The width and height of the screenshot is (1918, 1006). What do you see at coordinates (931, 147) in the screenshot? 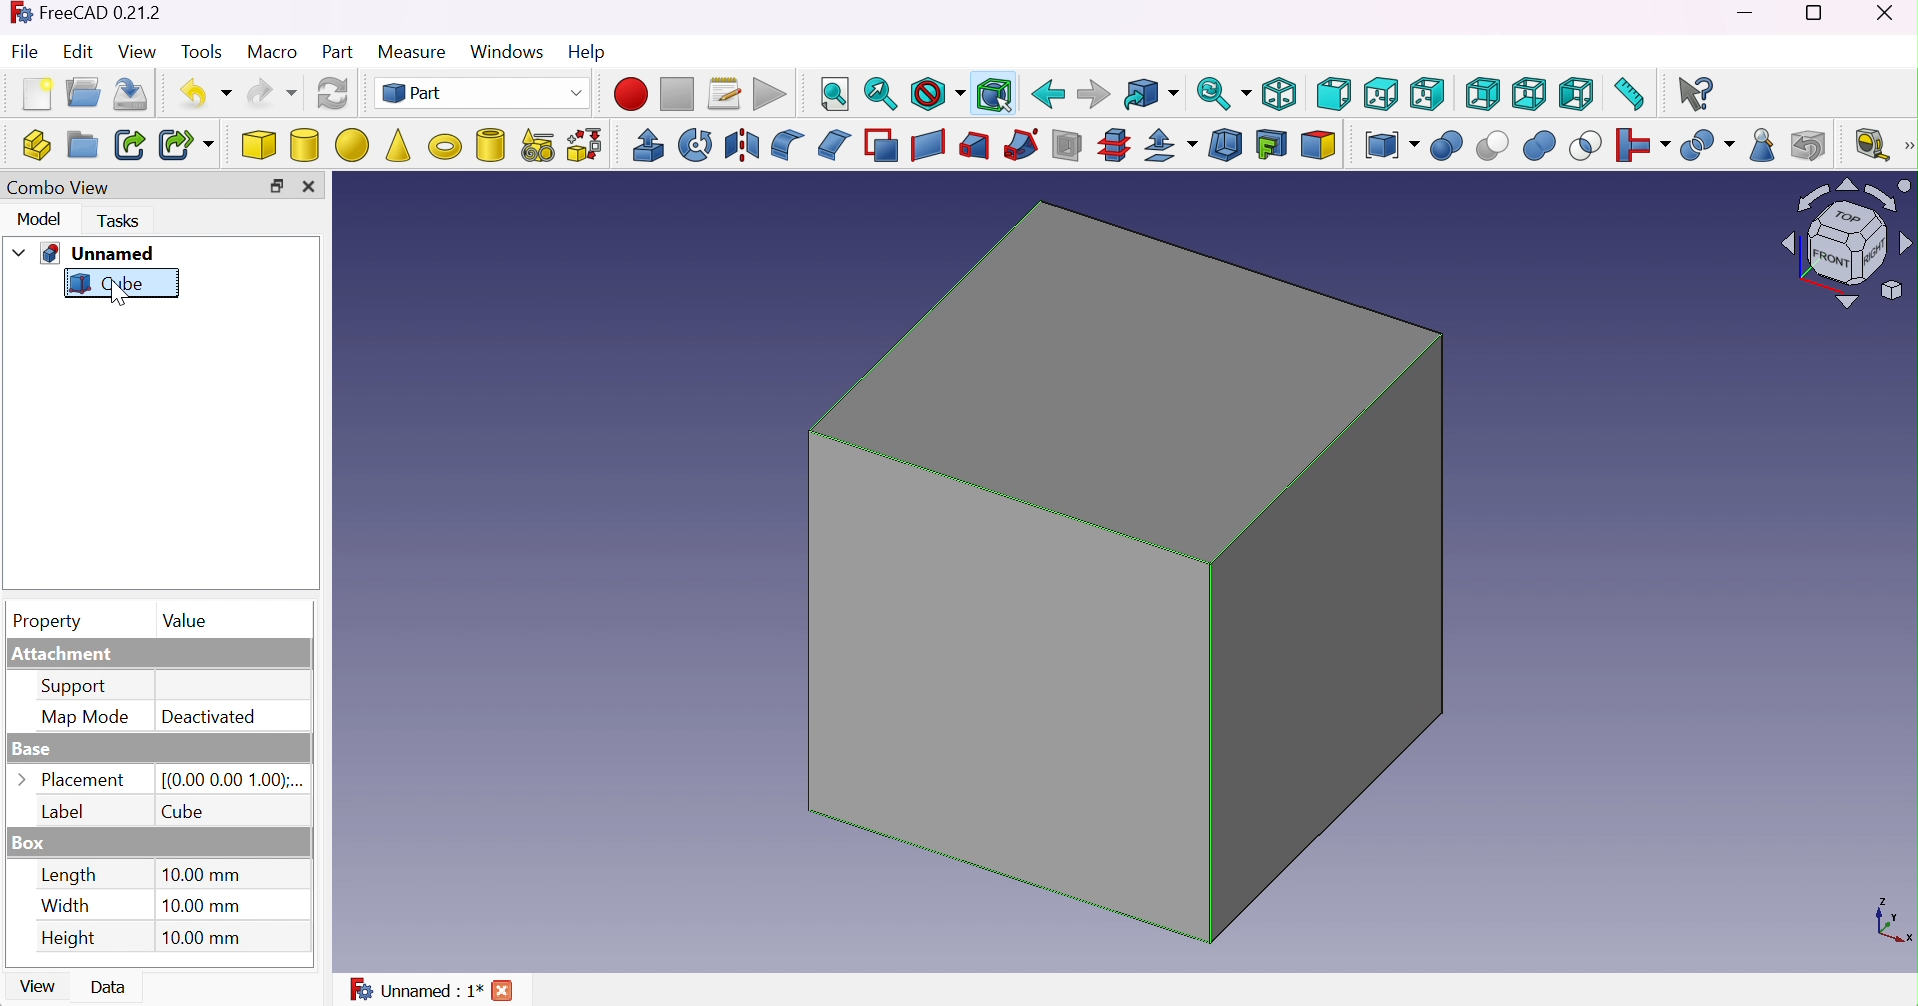
I see `Create ruled surface` at bounding box center [931, 147].